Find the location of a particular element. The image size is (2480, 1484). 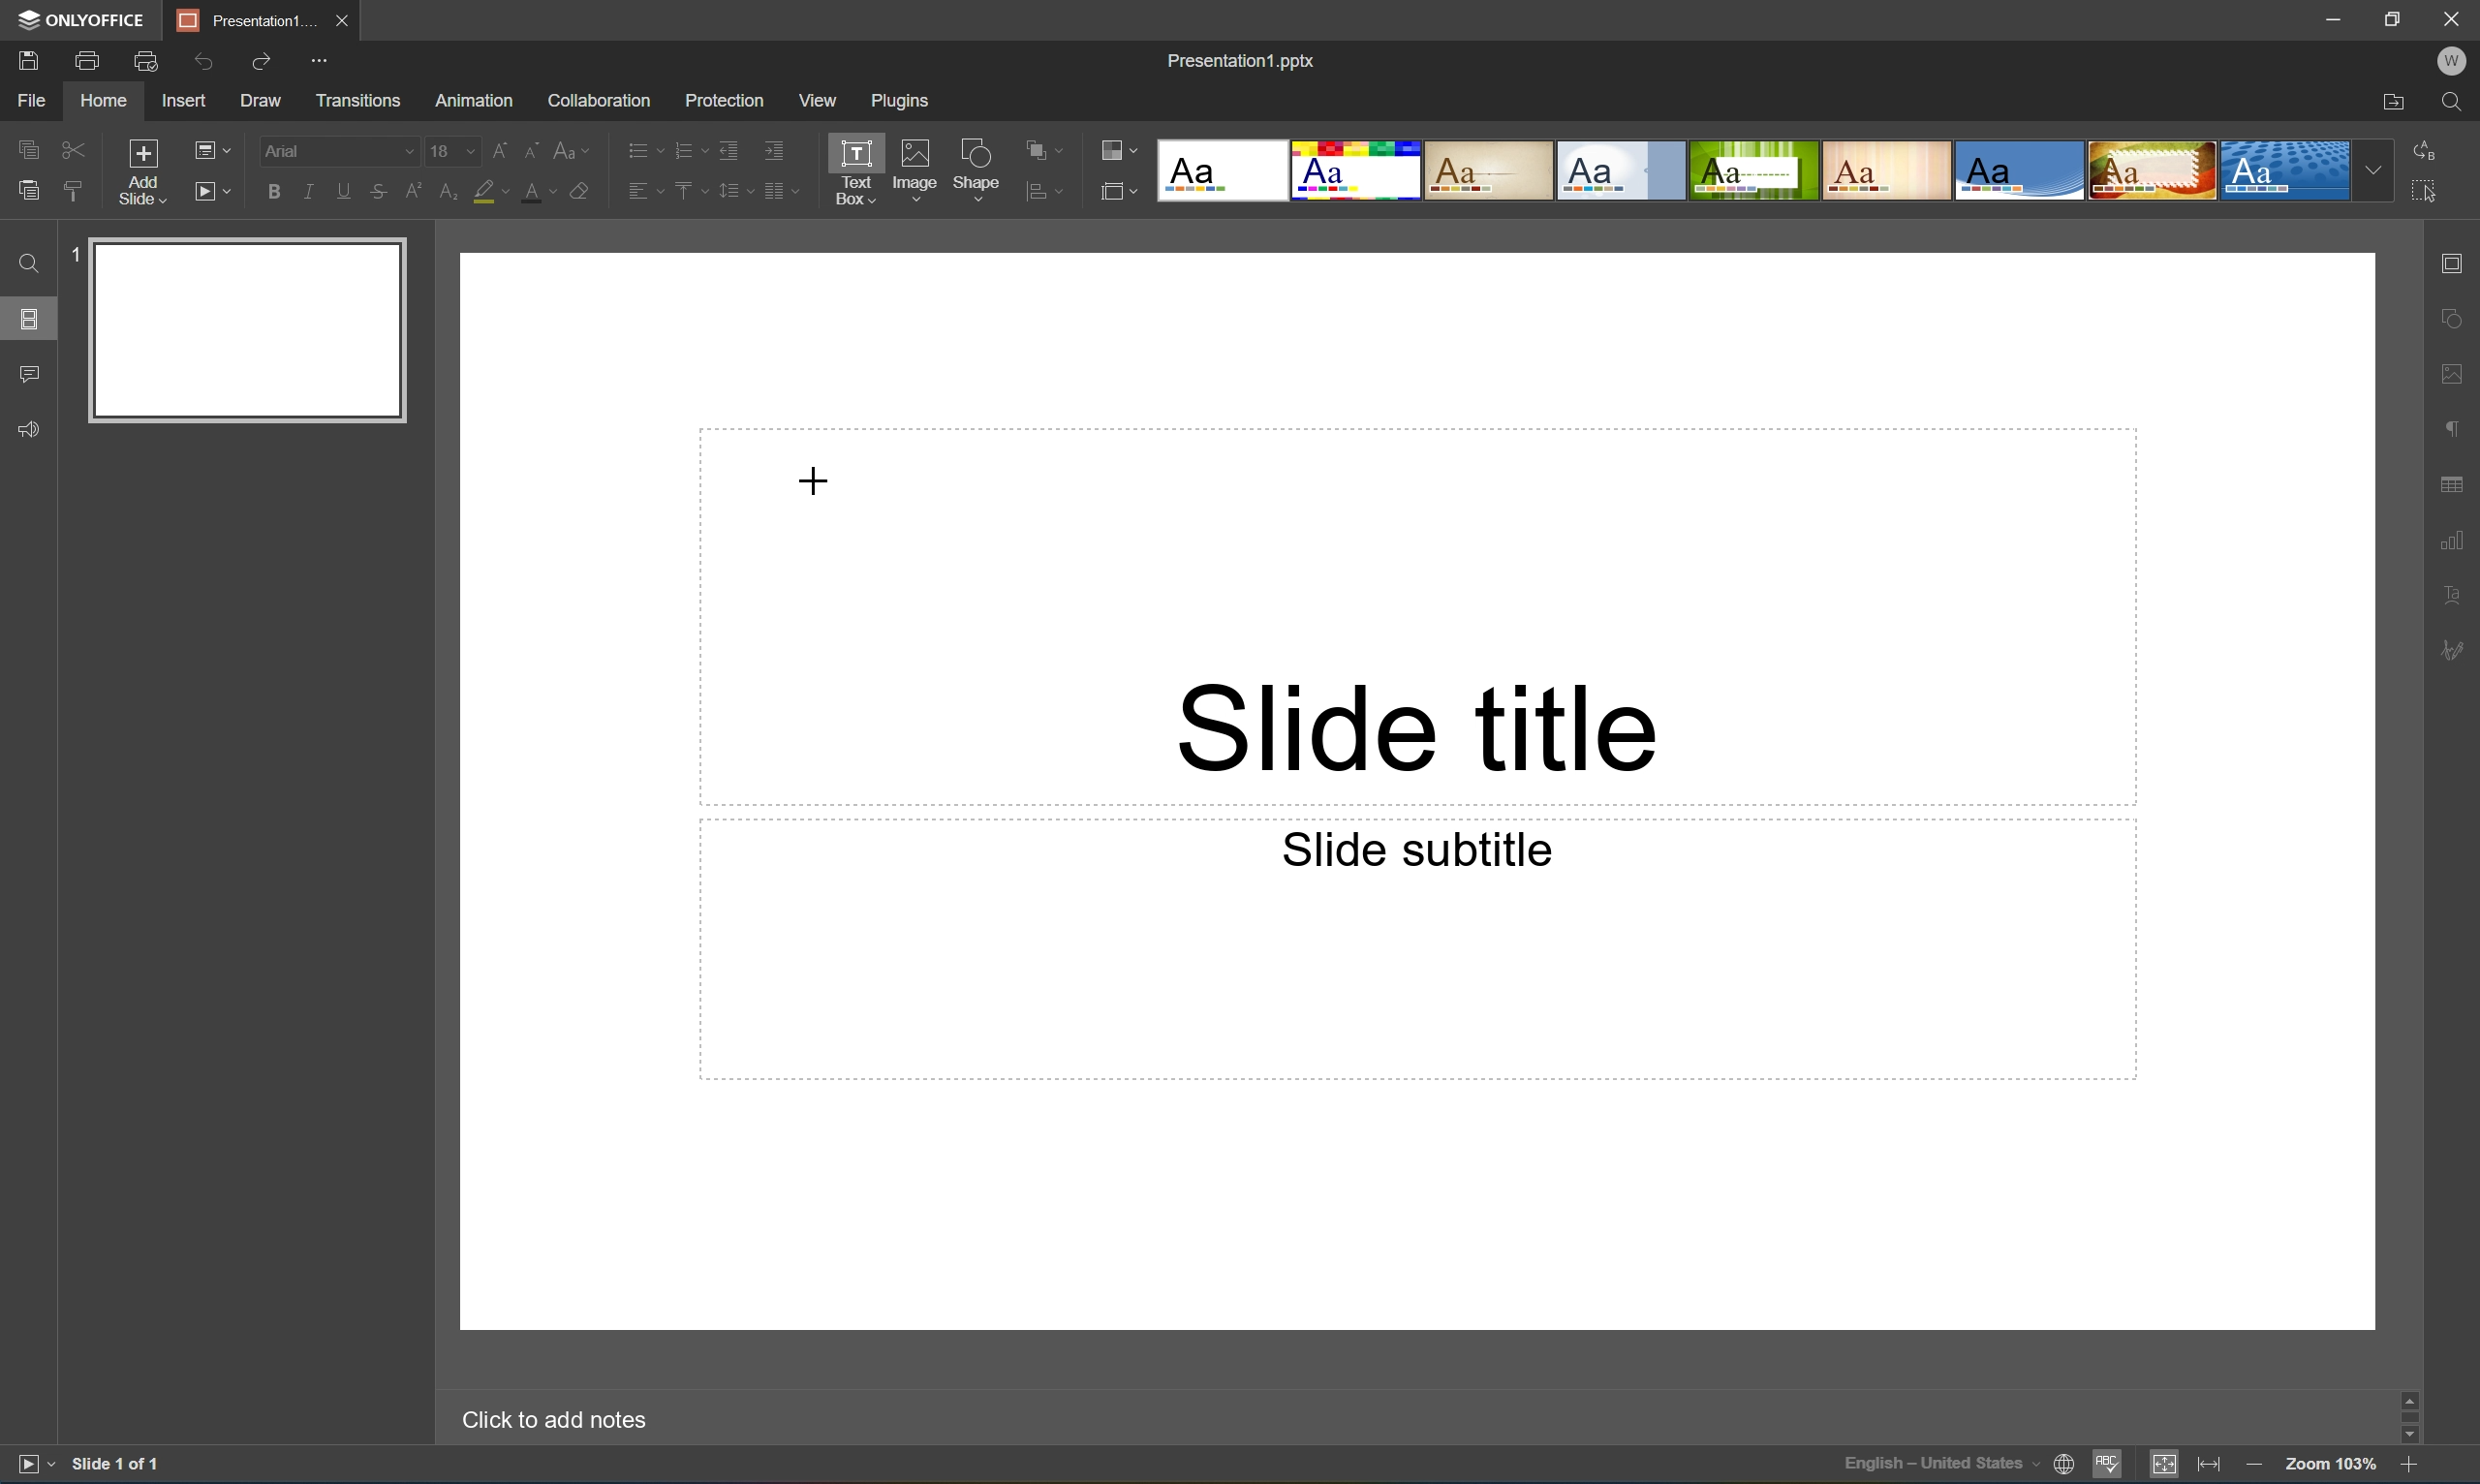

Redo is located at coordinates (264, 64).